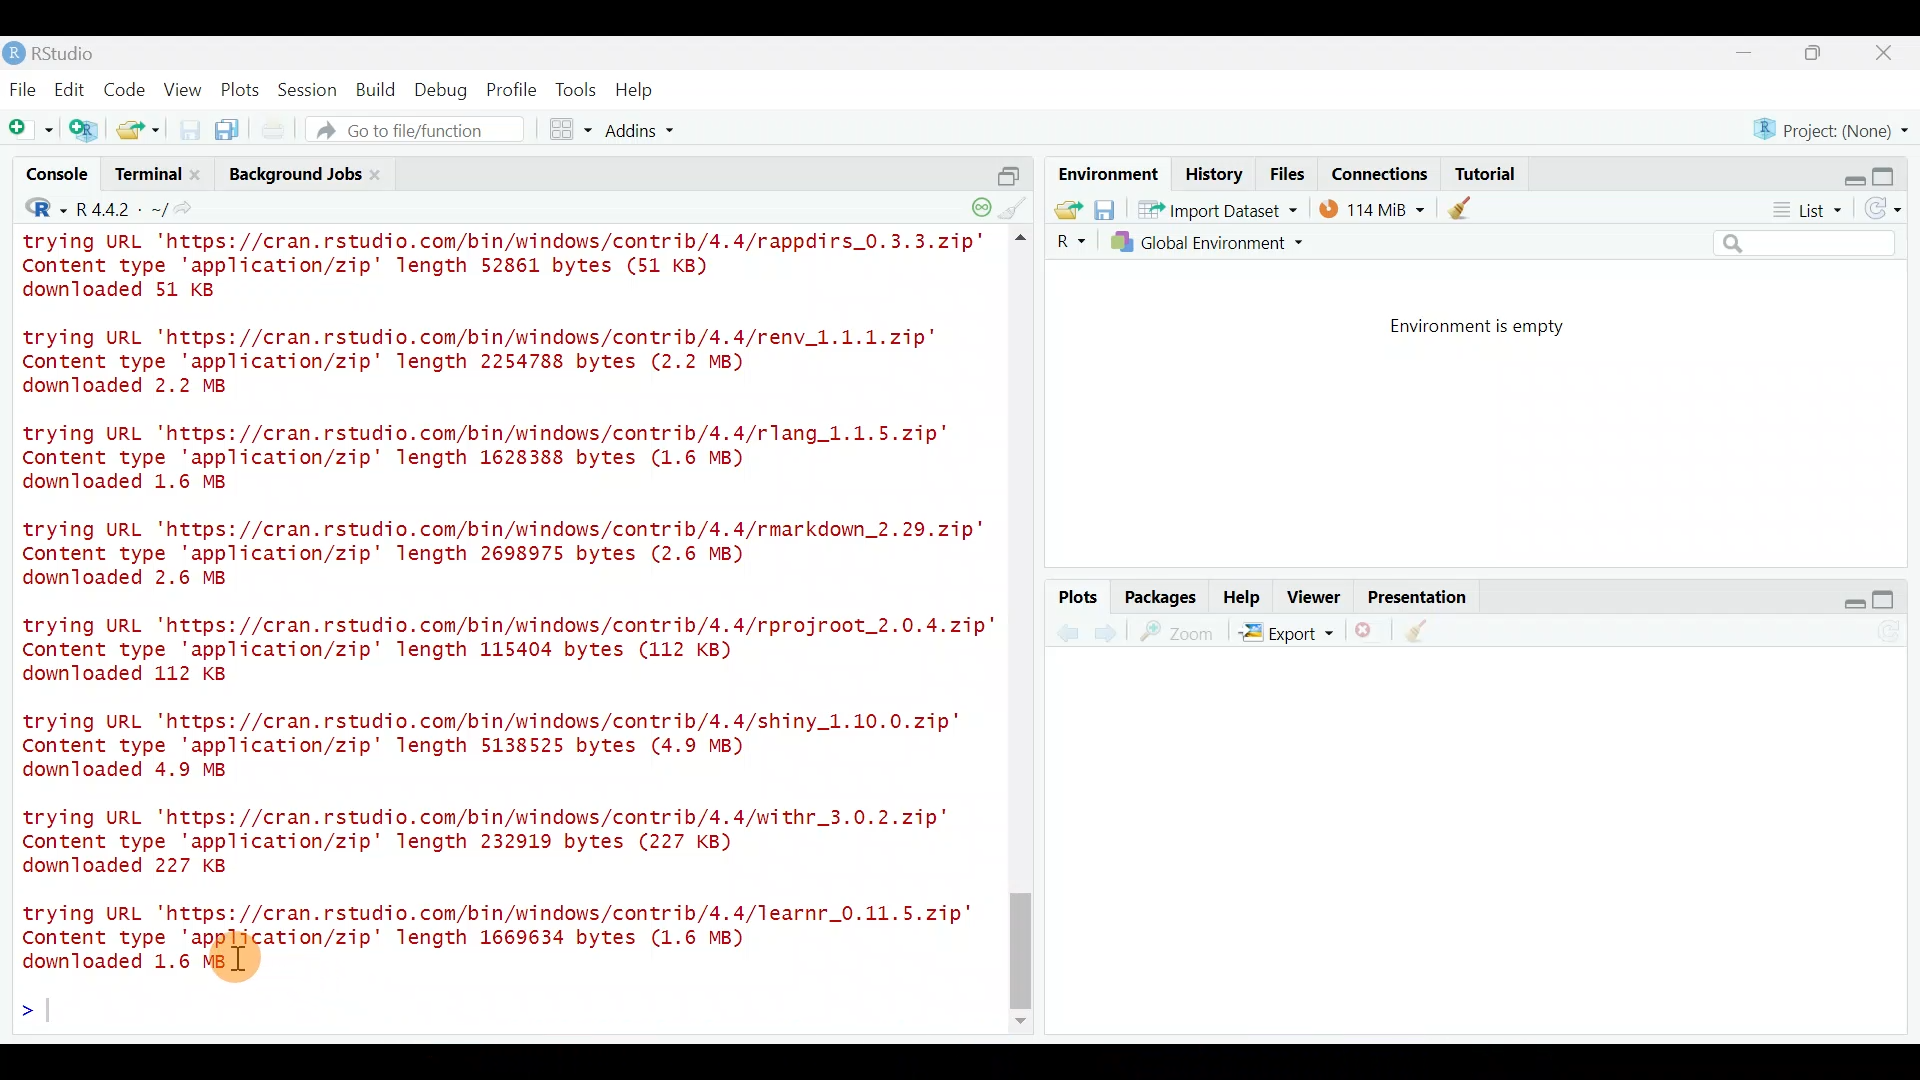 The height and width of the screenshot is (1080, 1920). Describe the element at coordinates (1286, 636) in the screenshot. I see `Export` at that location.